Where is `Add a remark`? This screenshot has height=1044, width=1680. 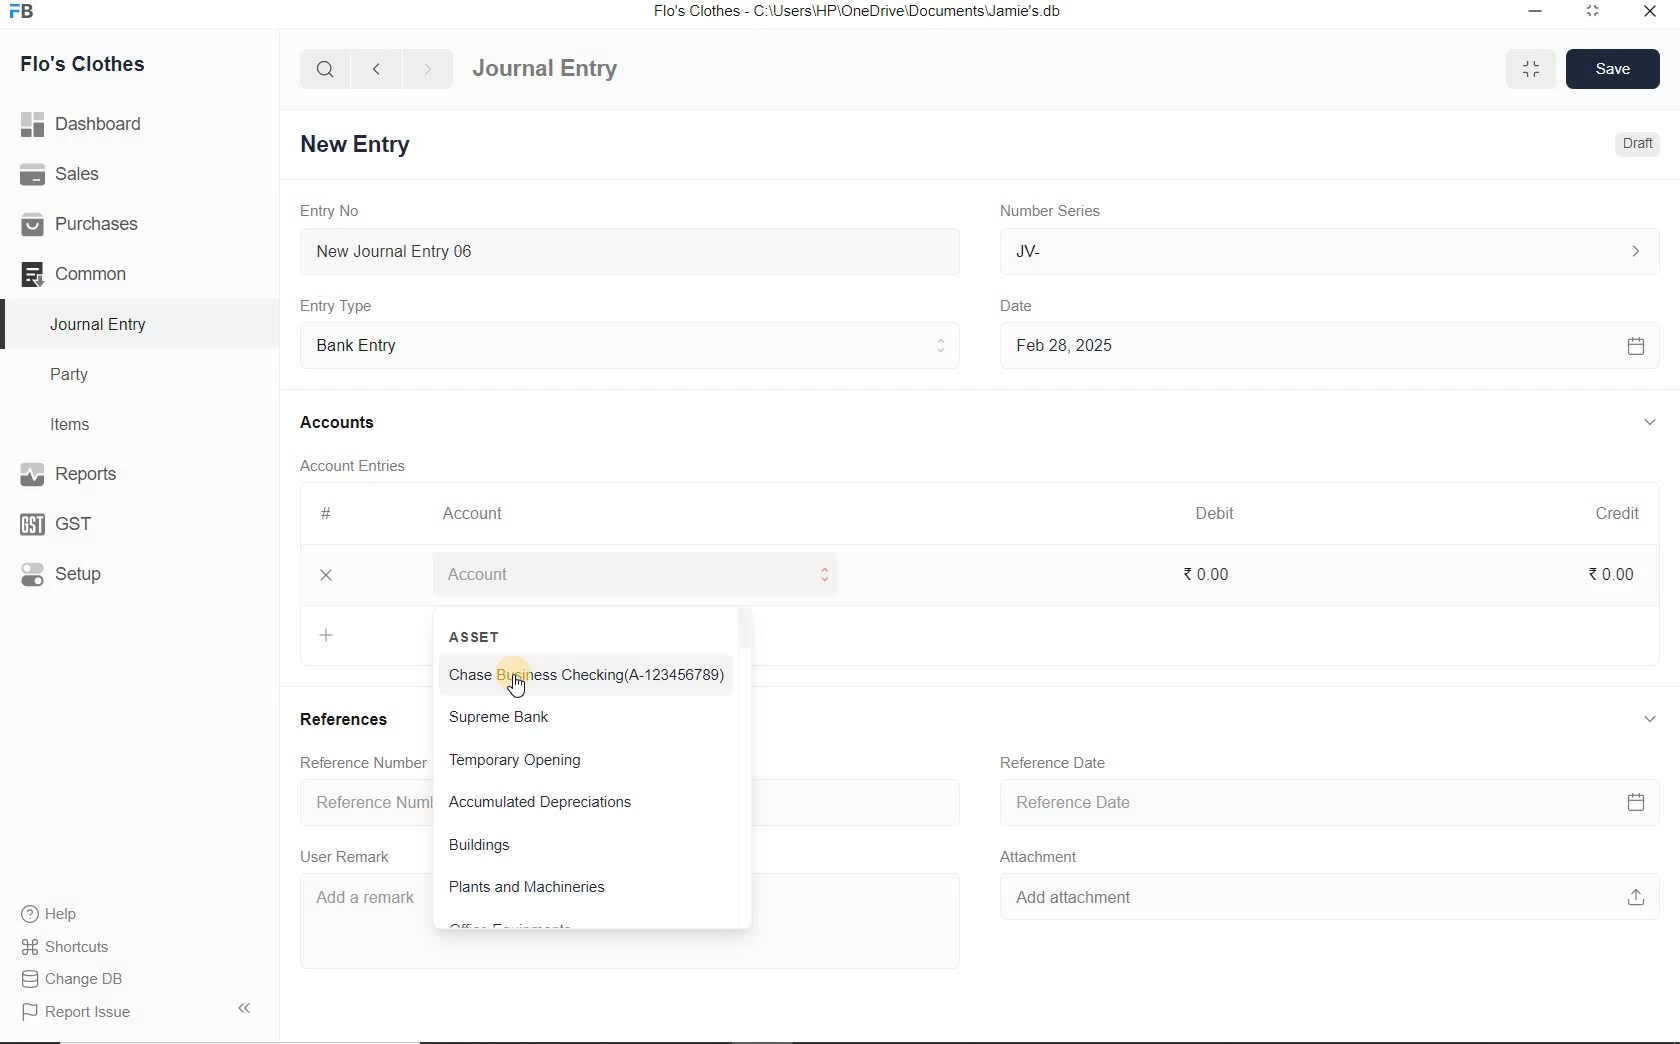
Add a remark is located at coordinates (360, 902).